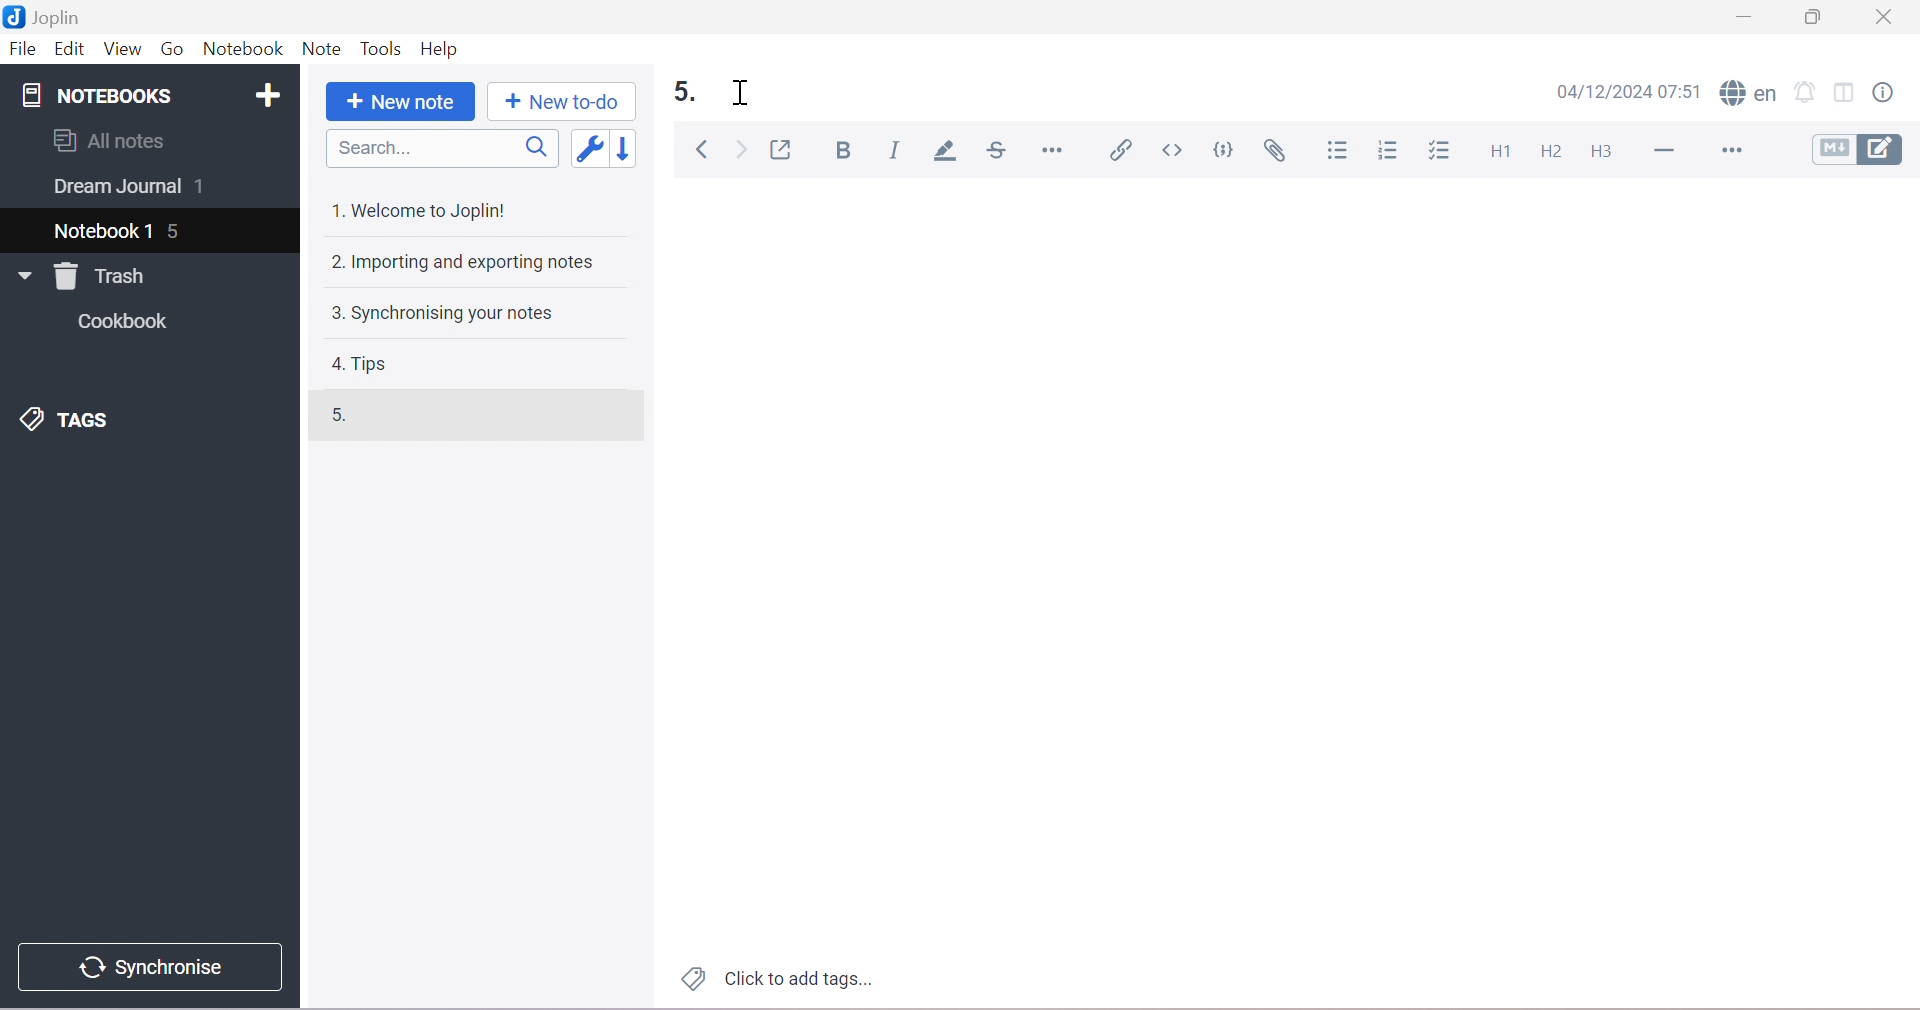  Describe the element at coordinates (439, 47) in the screenshot. I see `Help` at that location.